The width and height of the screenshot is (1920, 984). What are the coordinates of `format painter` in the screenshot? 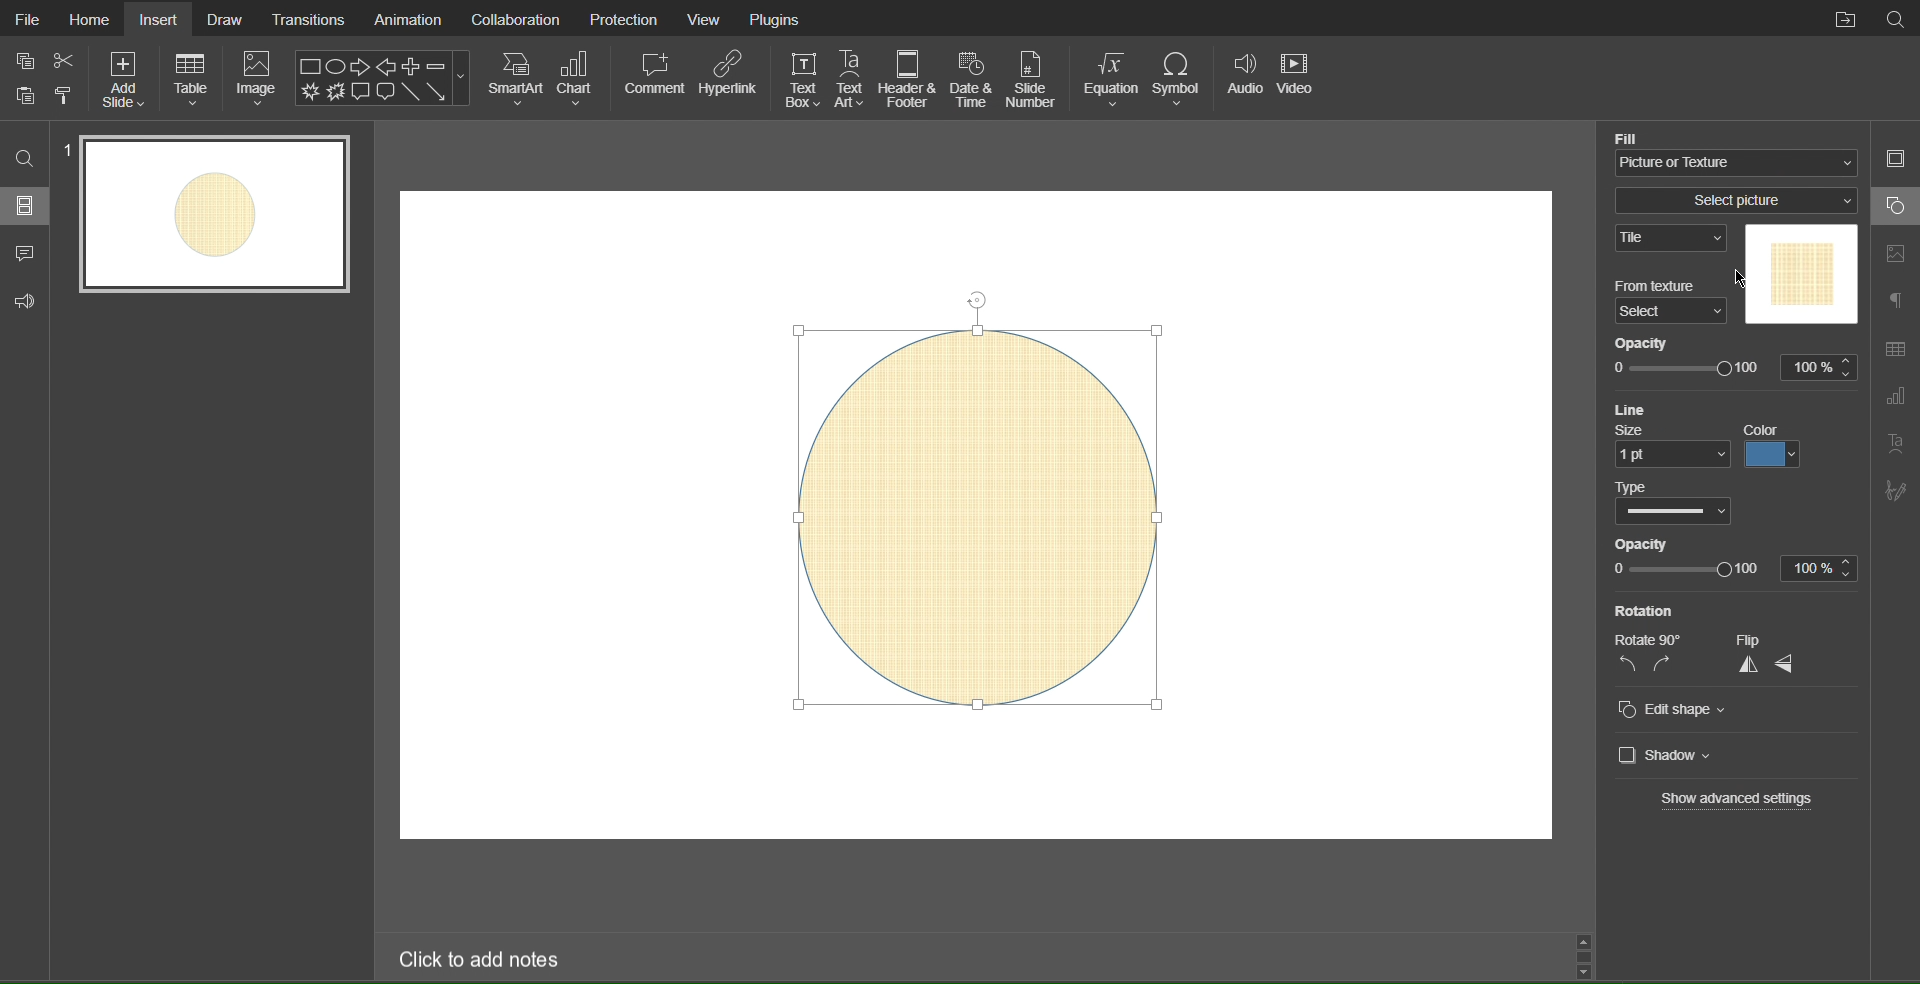 It's located at (70, 97).